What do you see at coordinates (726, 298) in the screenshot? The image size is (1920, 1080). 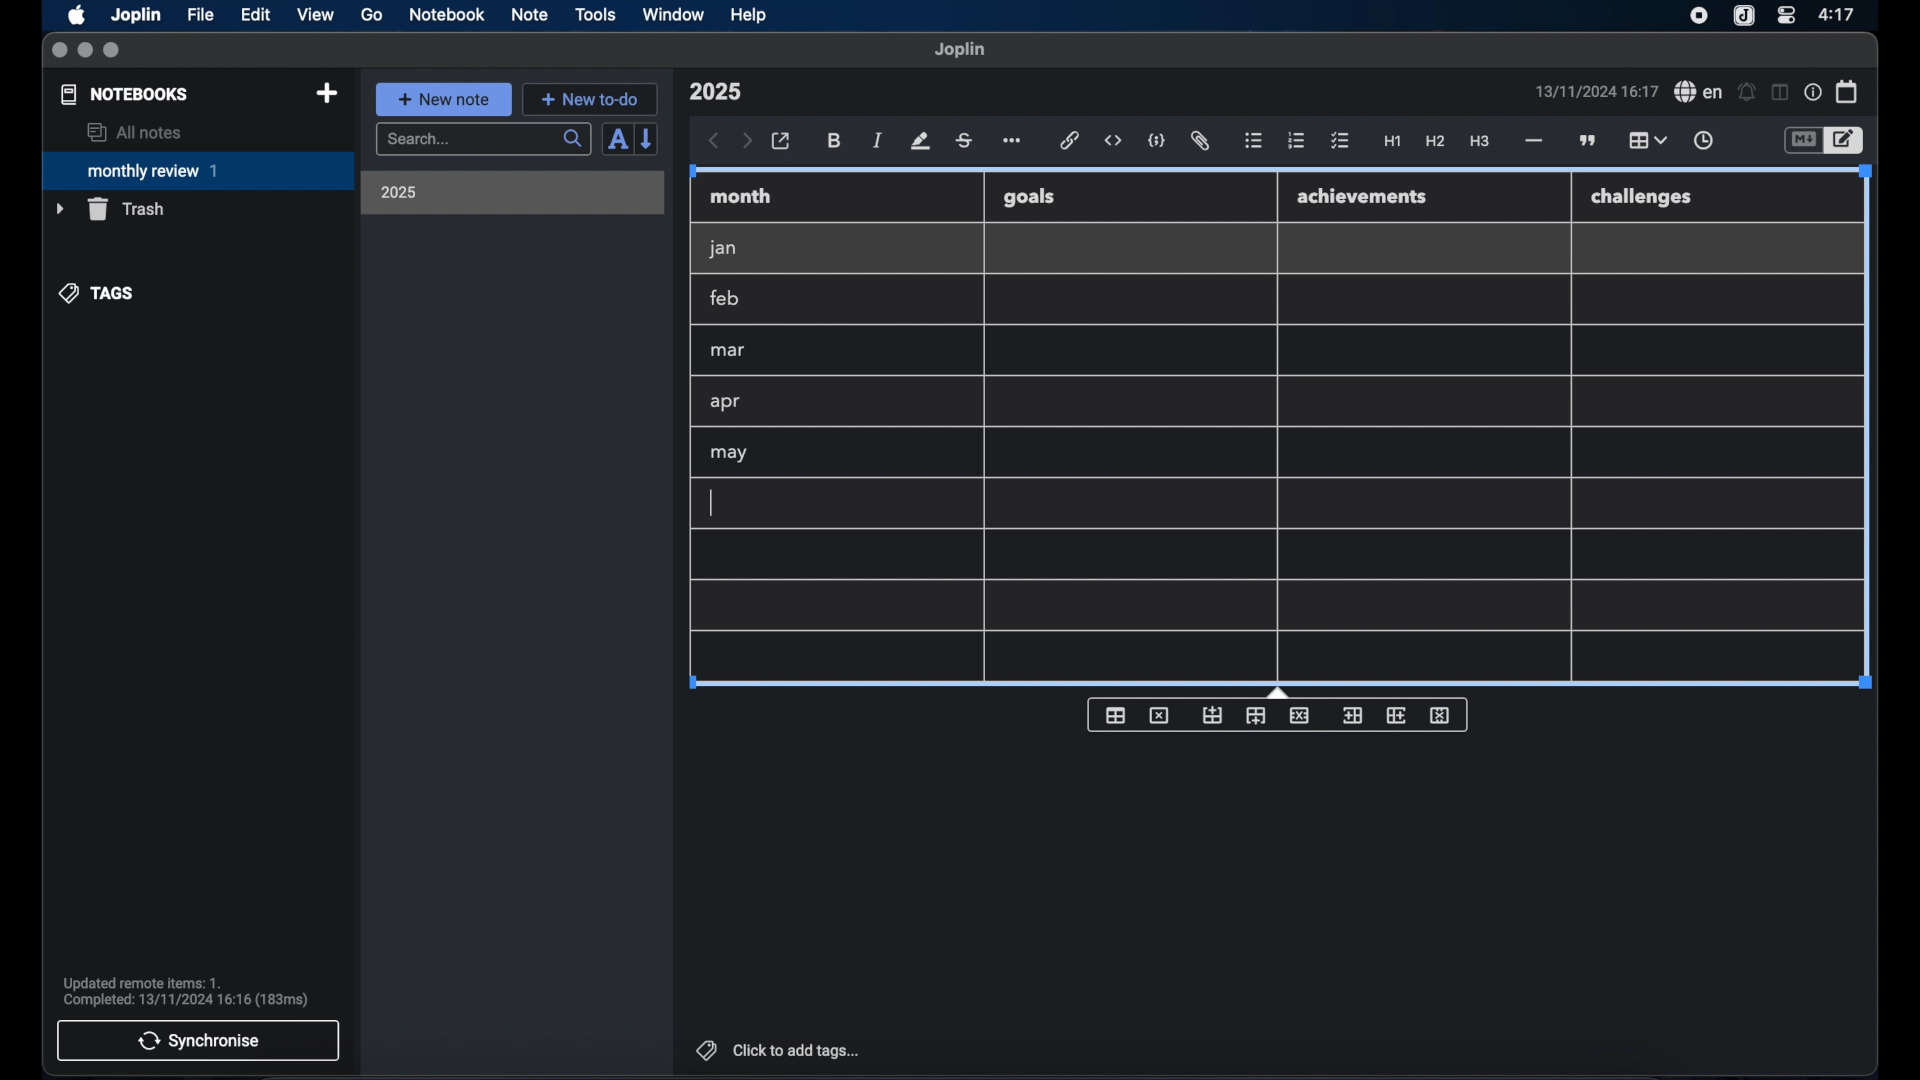 I see `feb` at bounding box center [726, 298].